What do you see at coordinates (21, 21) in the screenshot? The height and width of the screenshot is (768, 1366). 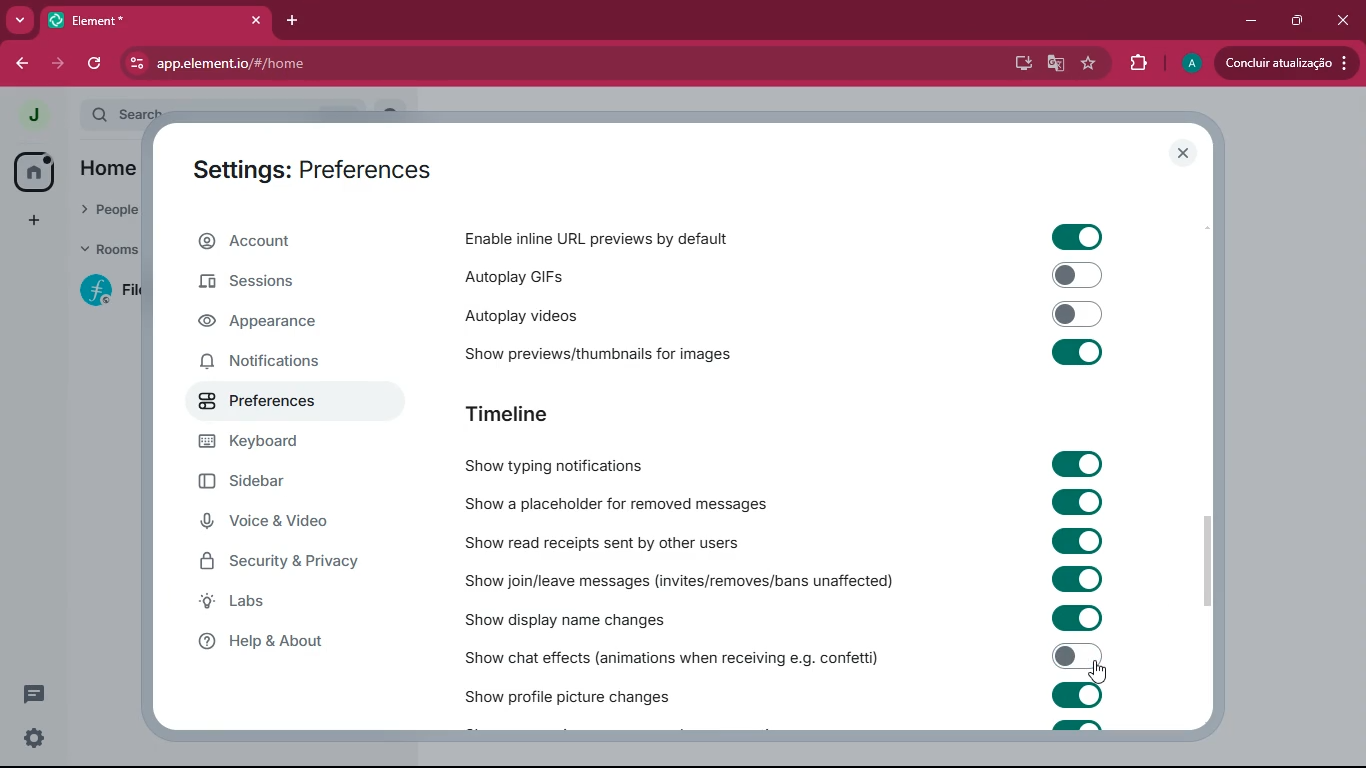 I see `more` at bounding box center [21, 21].